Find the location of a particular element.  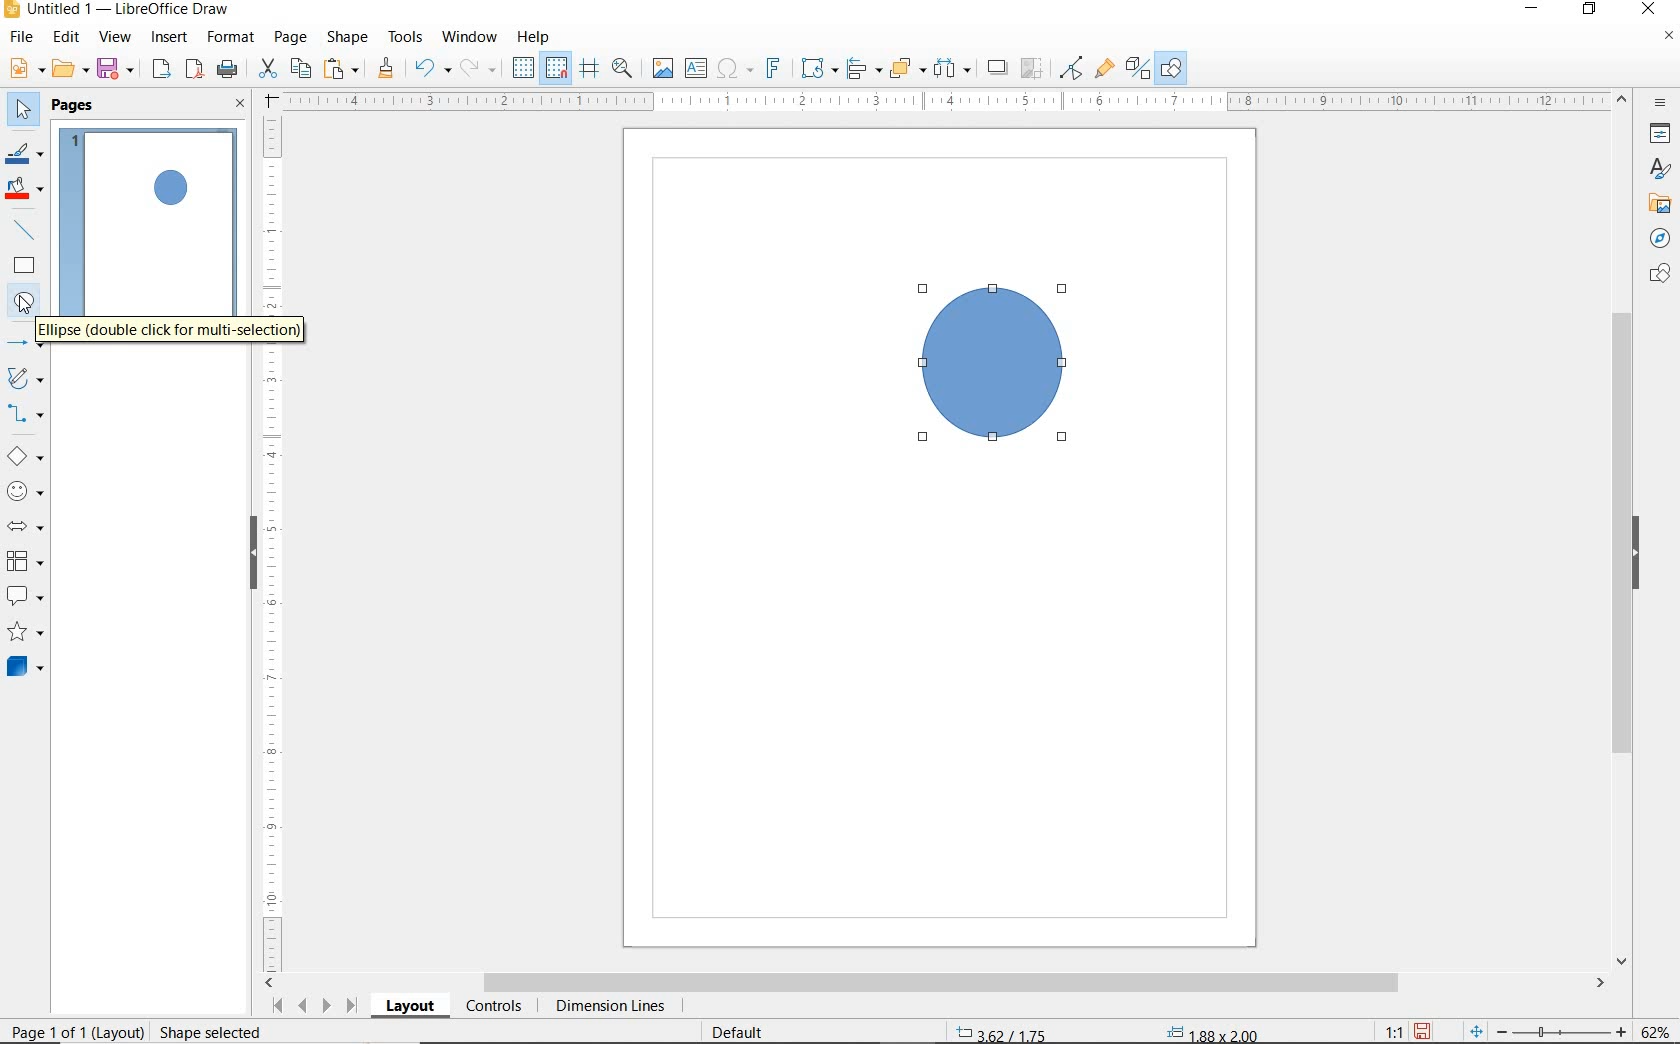

CLOSE is located at coordinates (1647, 7).